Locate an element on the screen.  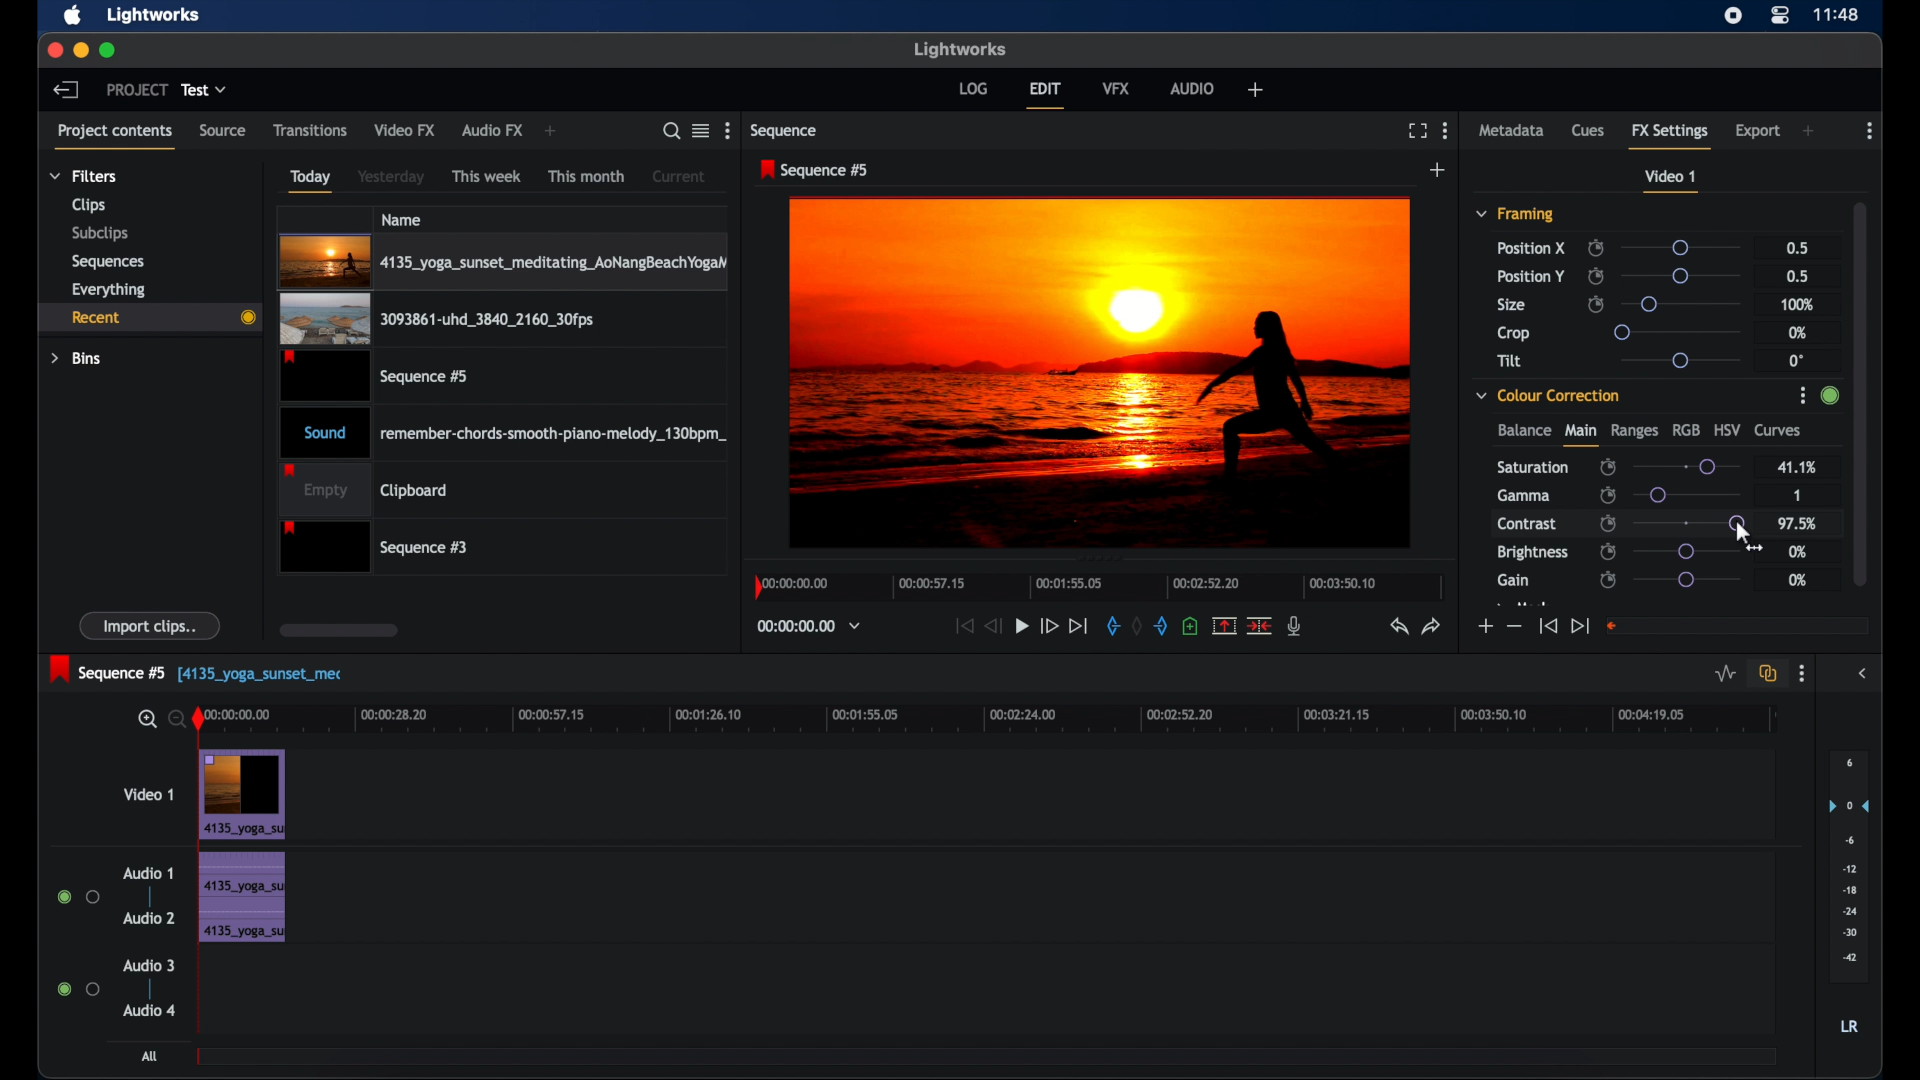
enable/disable keyframes is located at coordinates (1608, 551).